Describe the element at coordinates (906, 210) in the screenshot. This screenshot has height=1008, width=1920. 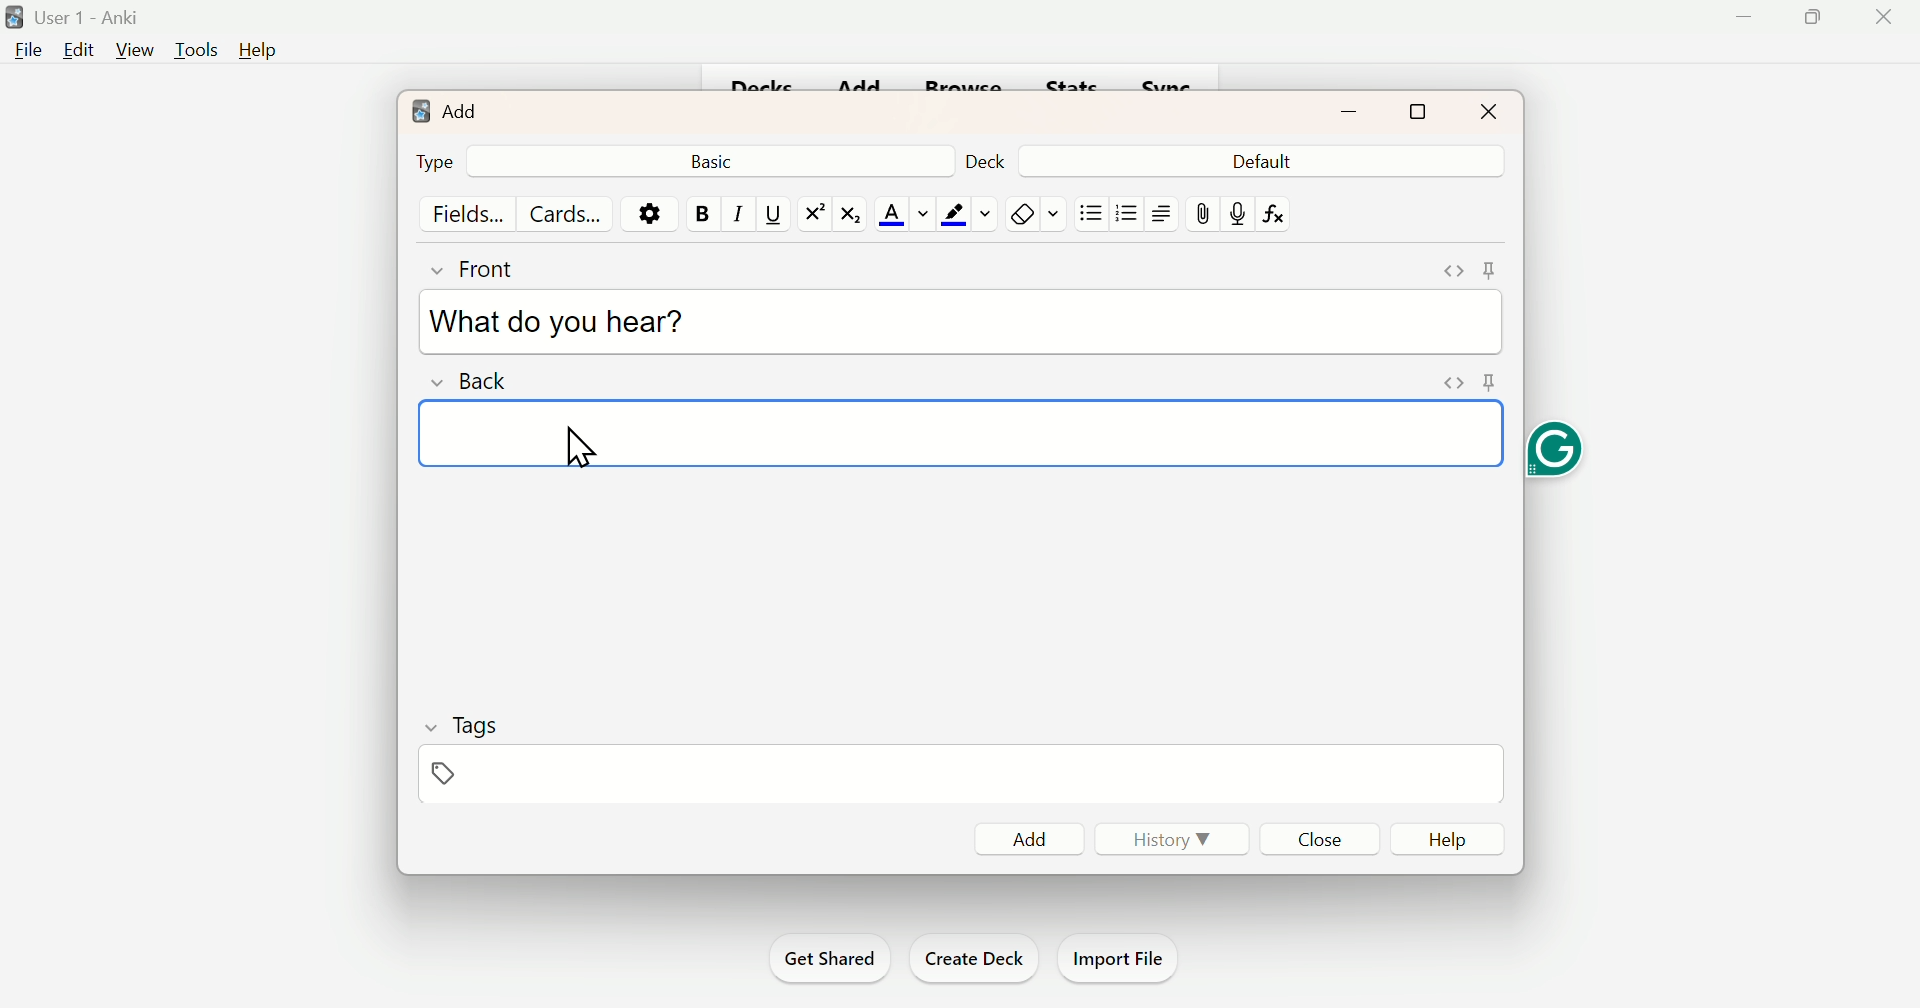
I see `Text Color` at that location.